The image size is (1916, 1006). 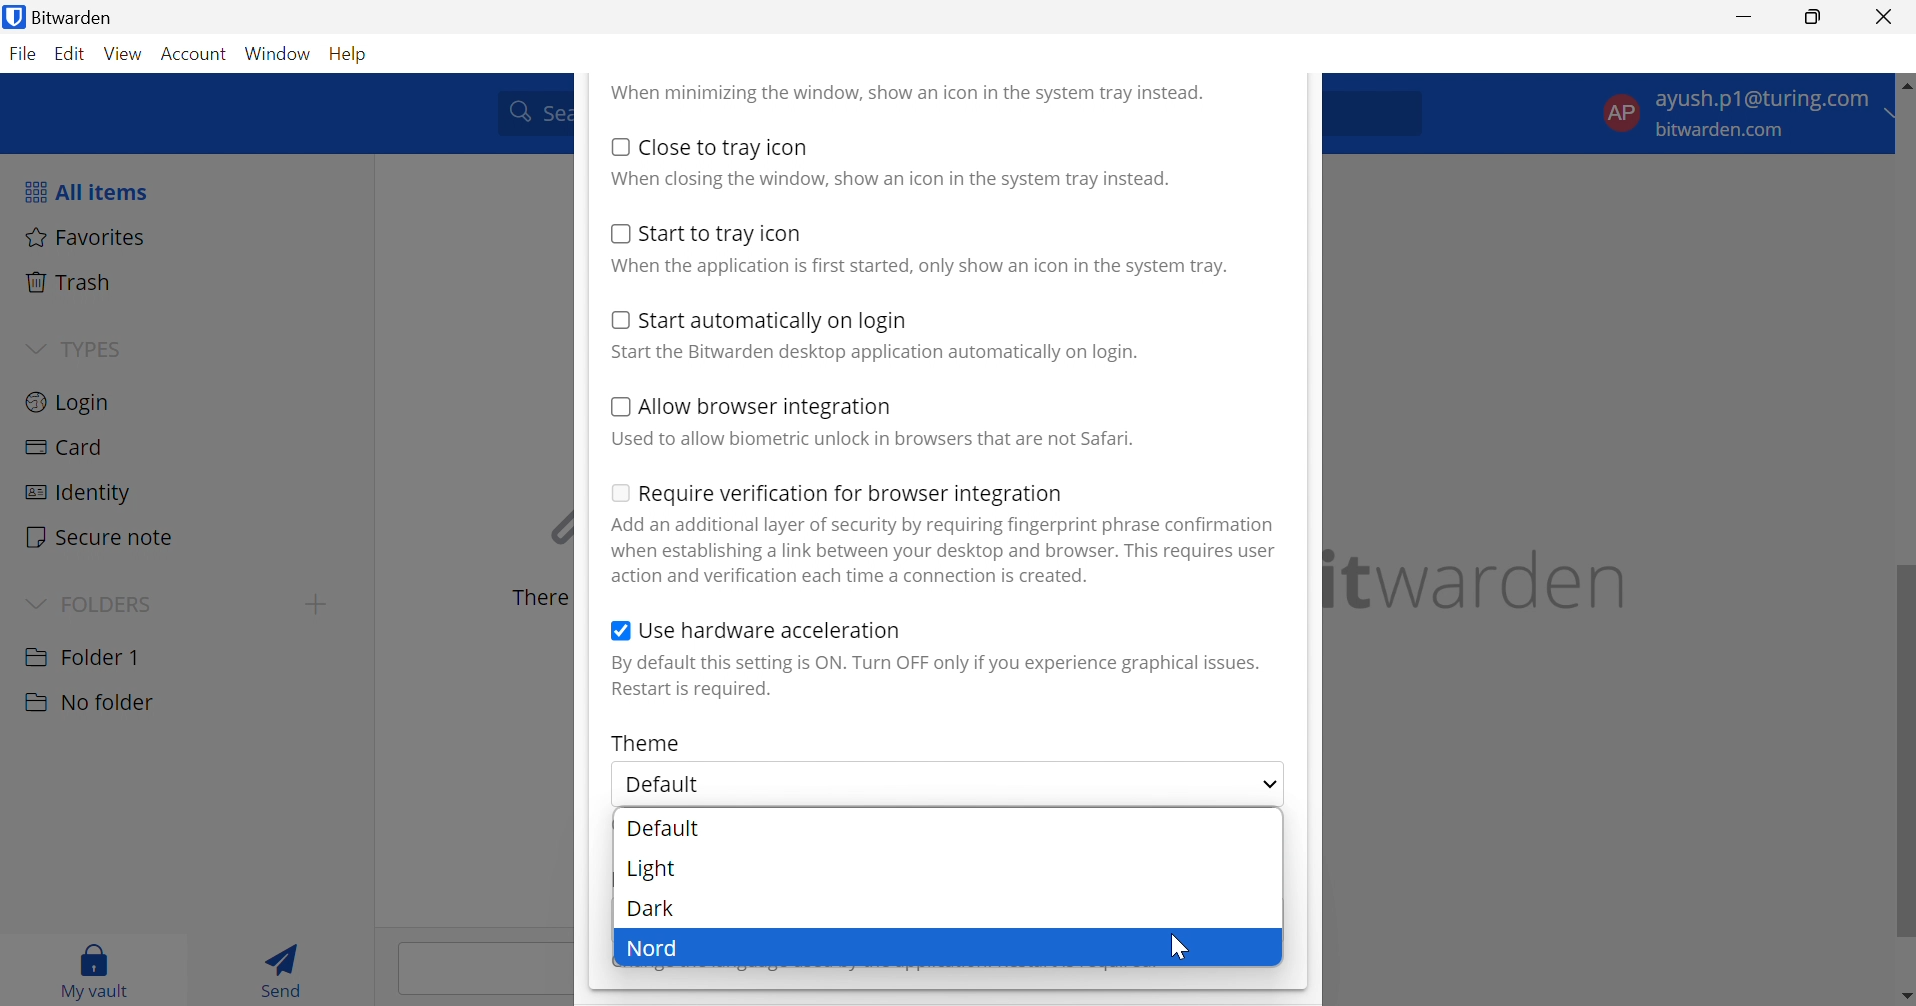 I want to click on Cursor, so click(x=1177, y=948).